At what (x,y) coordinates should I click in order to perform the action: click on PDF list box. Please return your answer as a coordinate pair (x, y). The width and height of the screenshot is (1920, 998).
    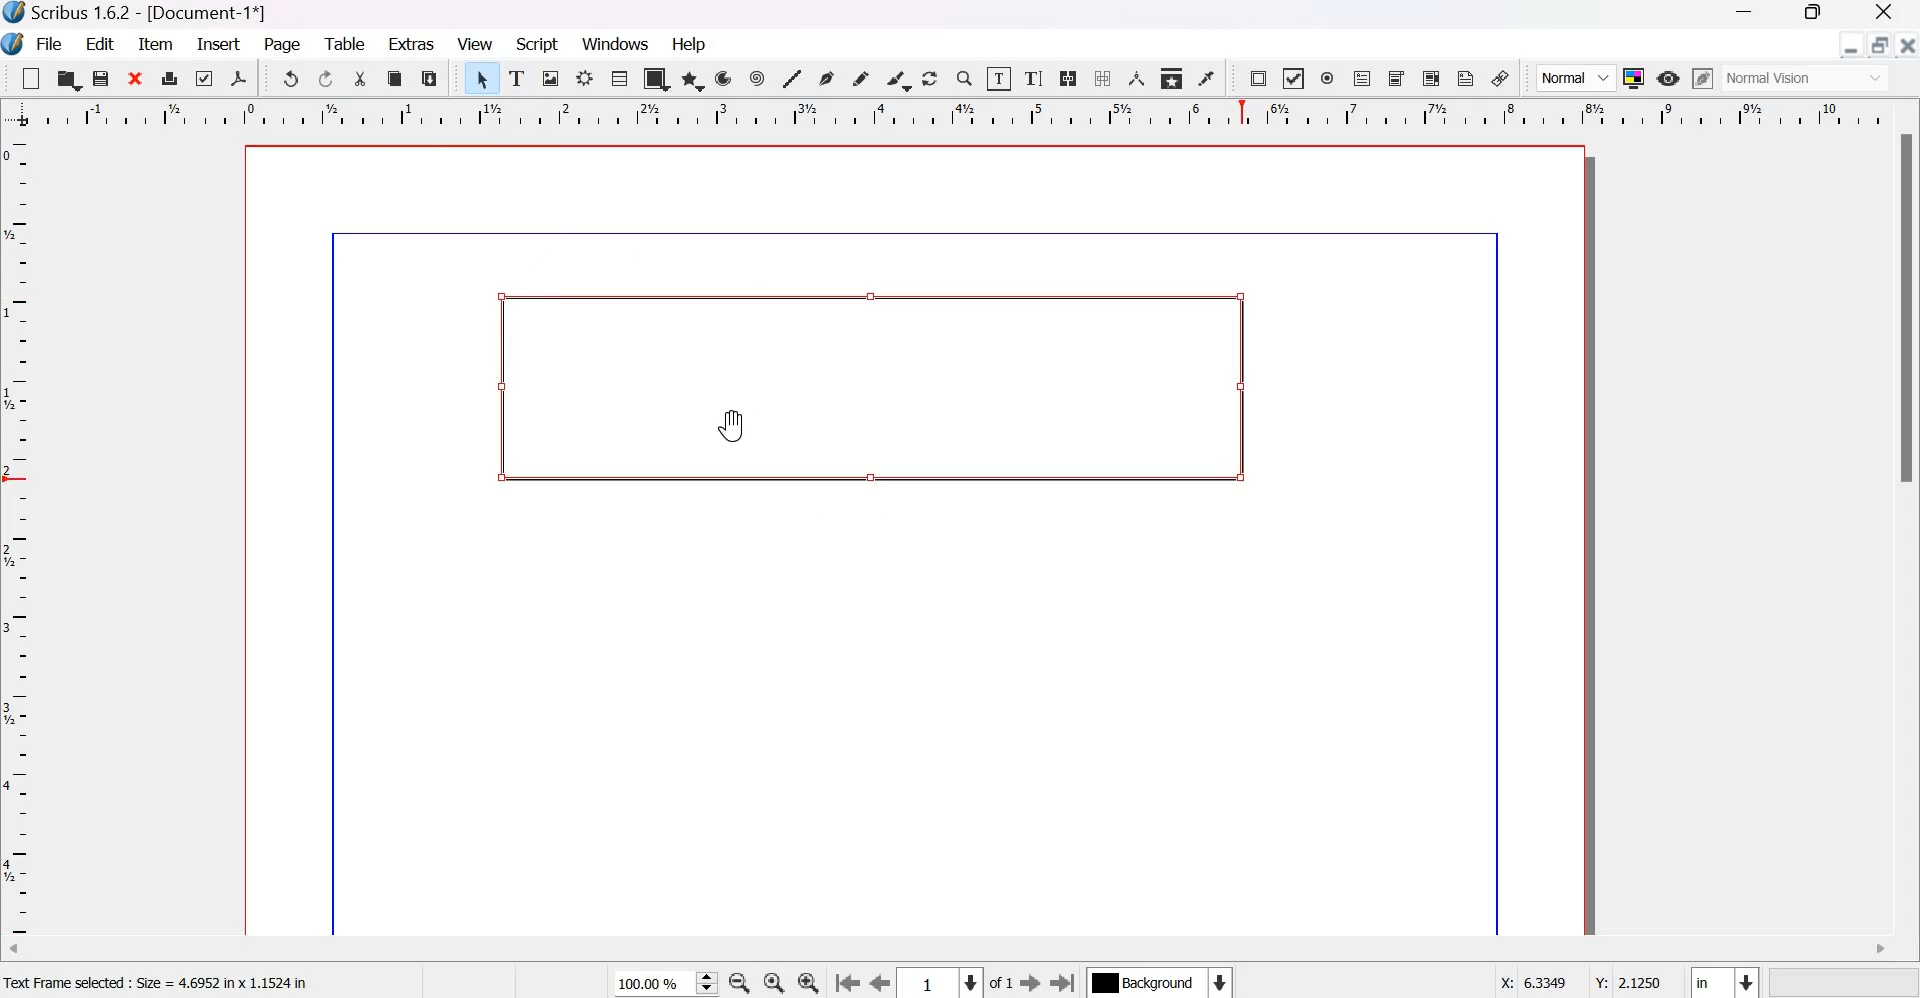
    Looking at the image, I should click on (1433, 78).